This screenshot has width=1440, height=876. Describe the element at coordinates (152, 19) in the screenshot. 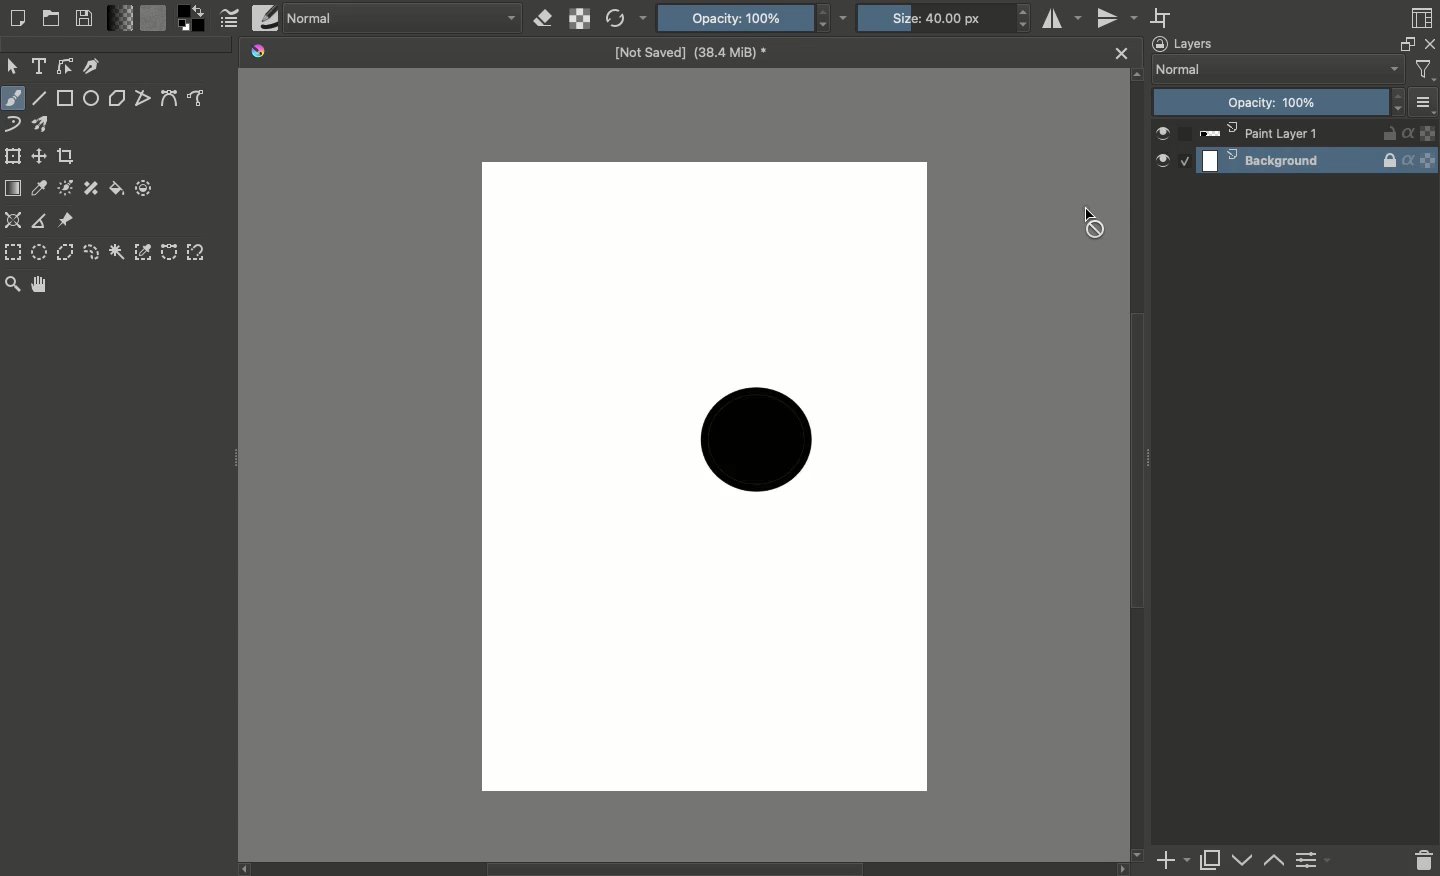

I see `Fill patterns` at that location.